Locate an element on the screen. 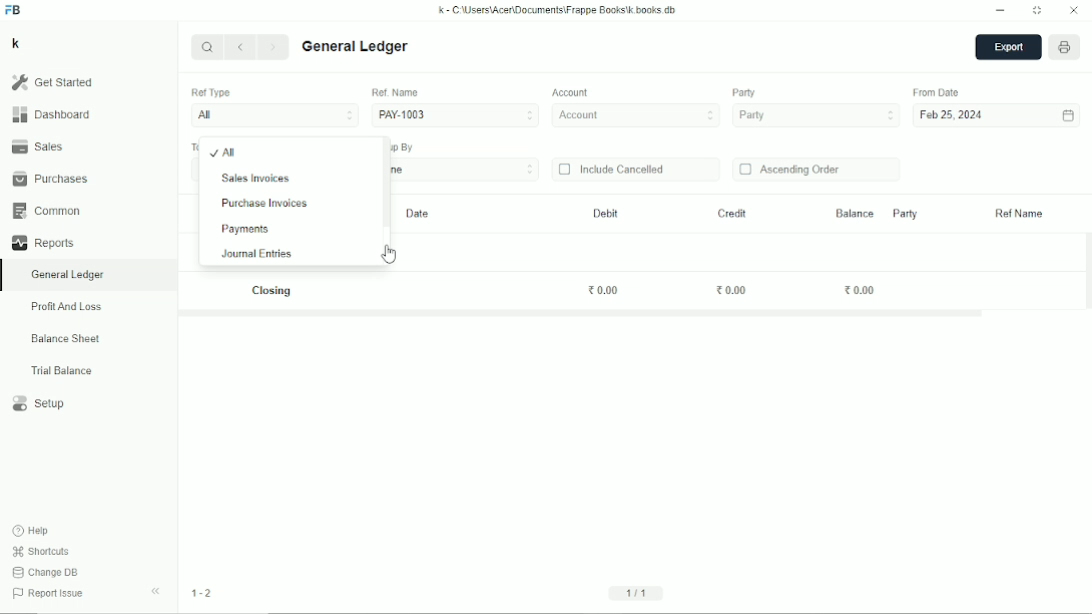  General ledger is located at coordinates (356, 47).